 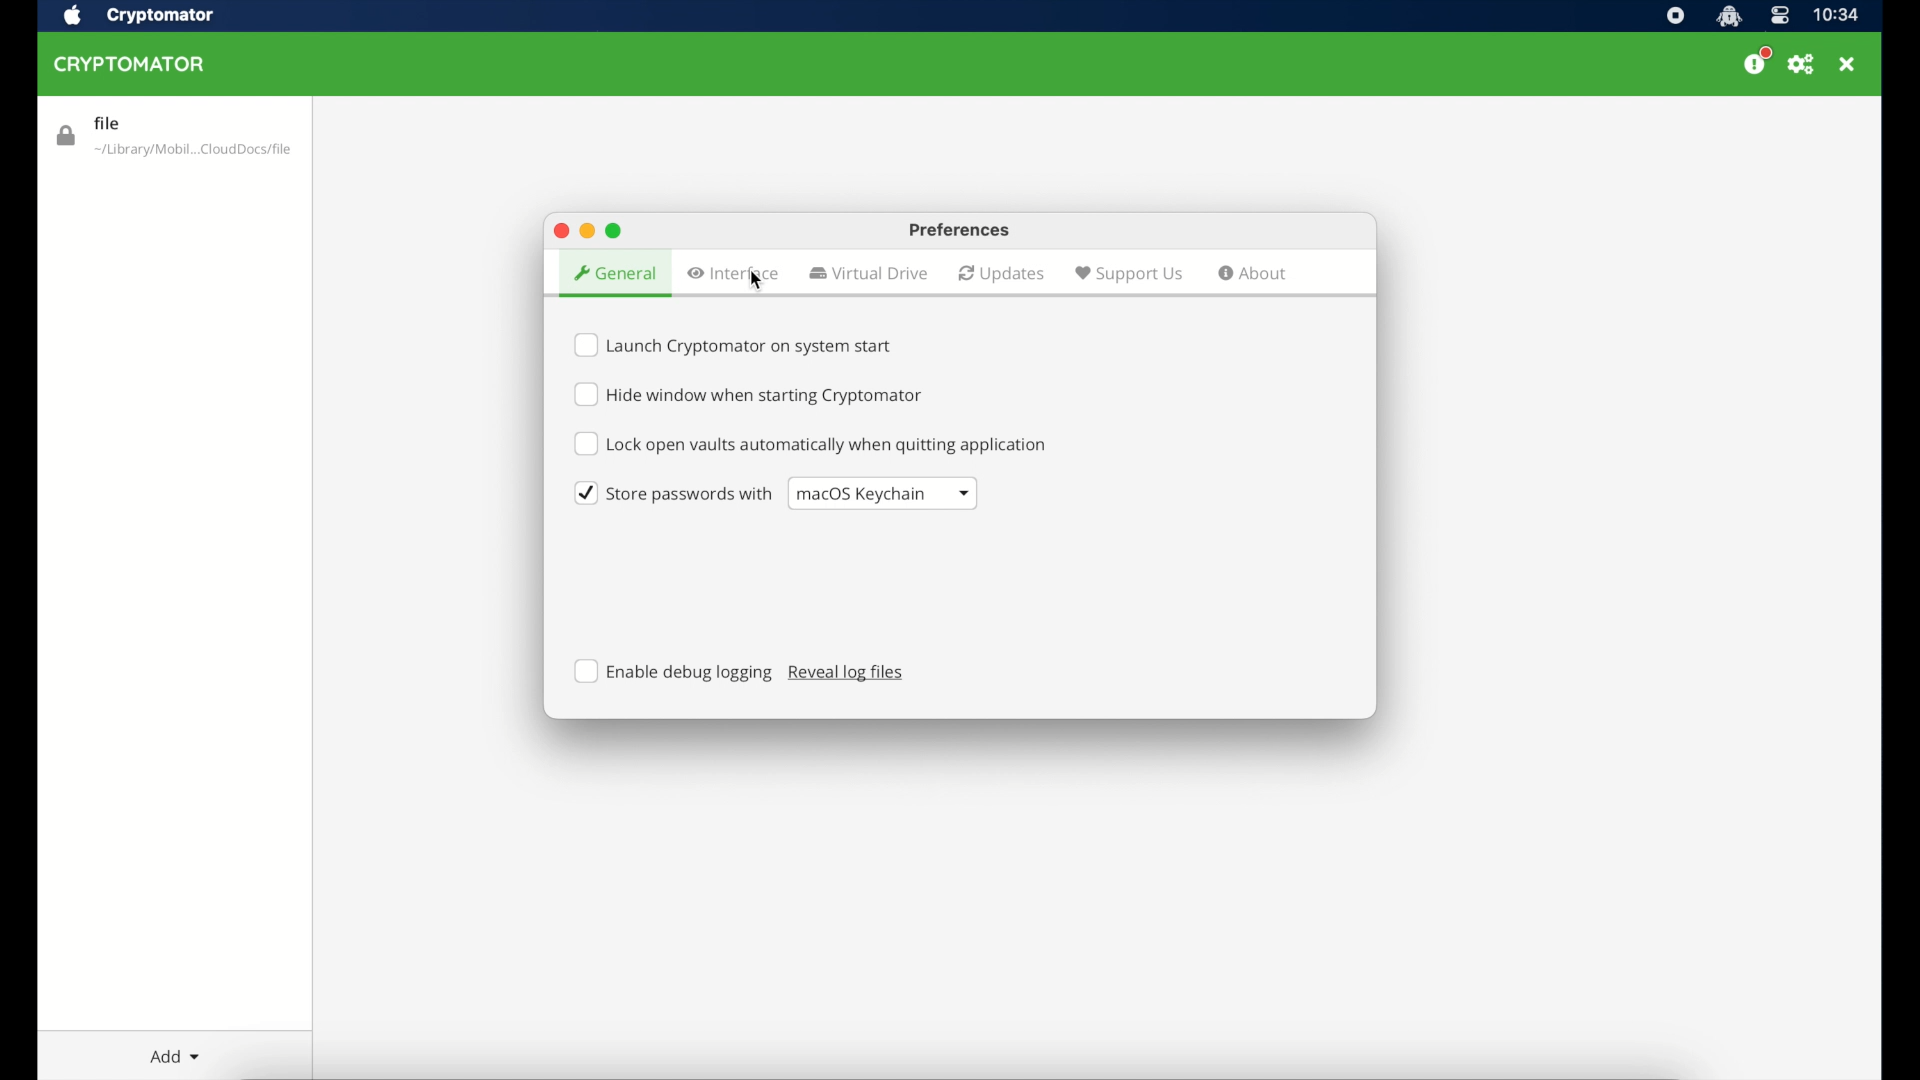 What do you see at coordinates (868, 273) in the screenshot?
I see `virtual drive` at bounding box center [868, 273].